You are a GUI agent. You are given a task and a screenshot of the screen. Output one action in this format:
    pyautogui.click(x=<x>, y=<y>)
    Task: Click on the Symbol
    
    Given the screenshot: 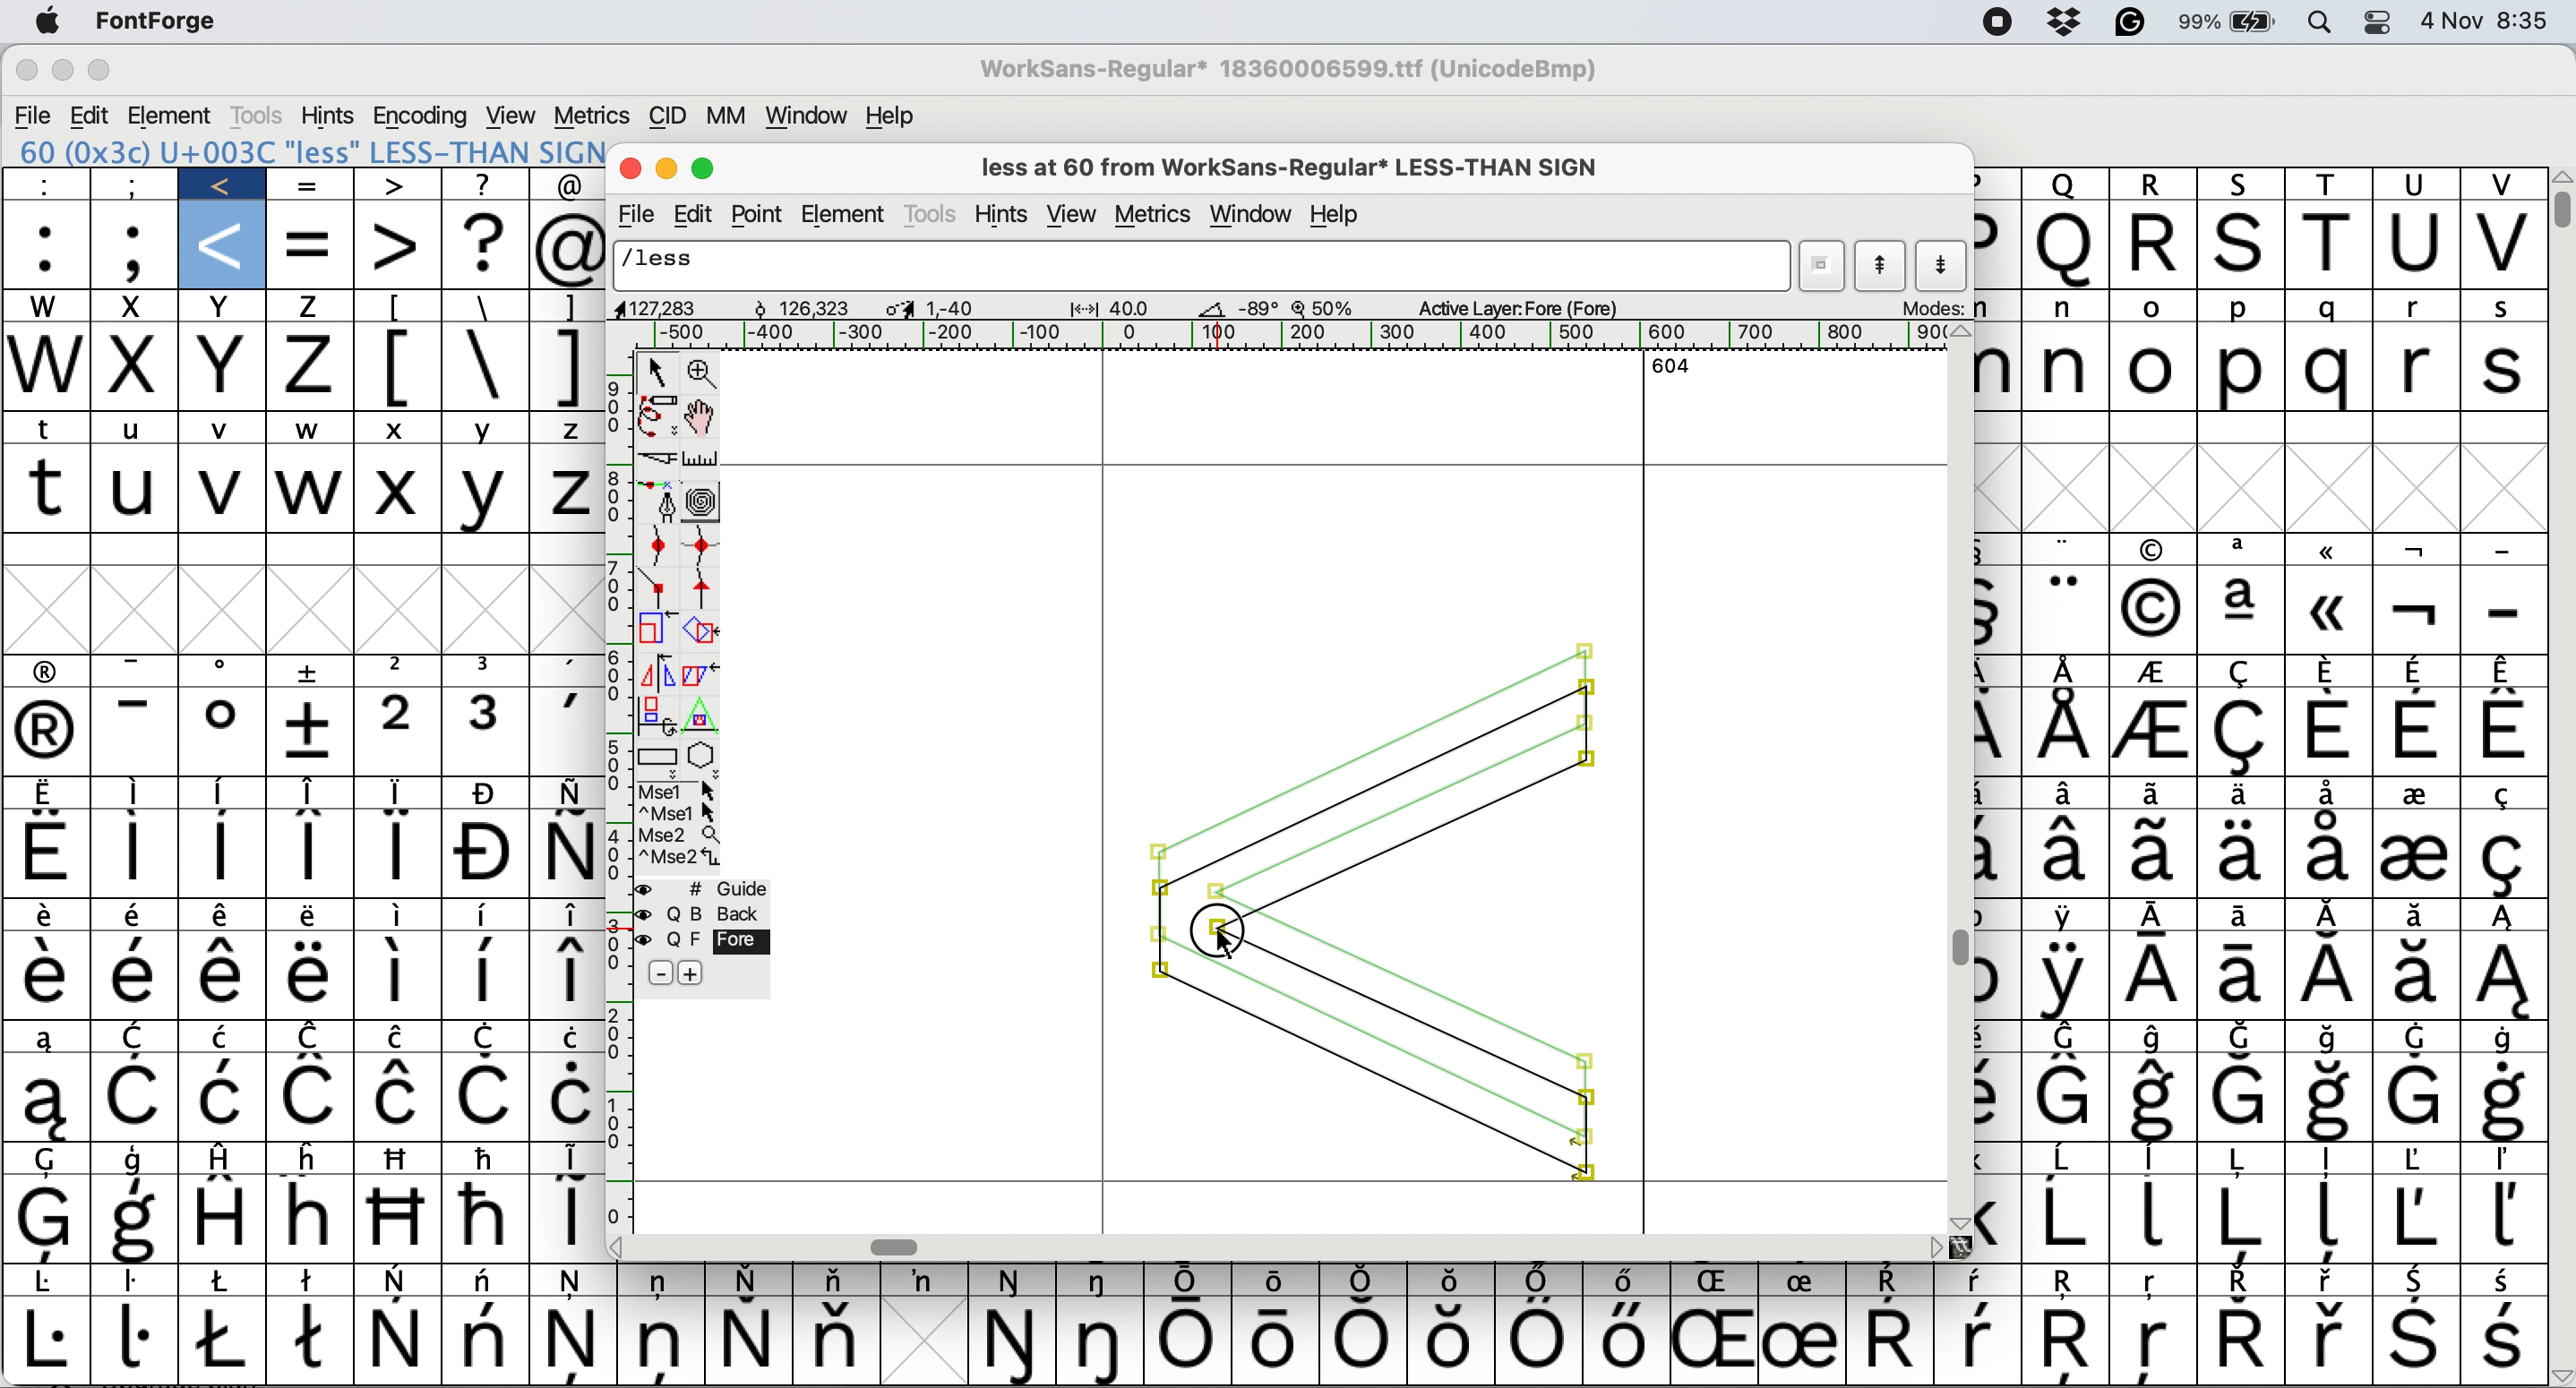 What is the action you would take?
    pyautogui.click(x=2329, y=671)
    